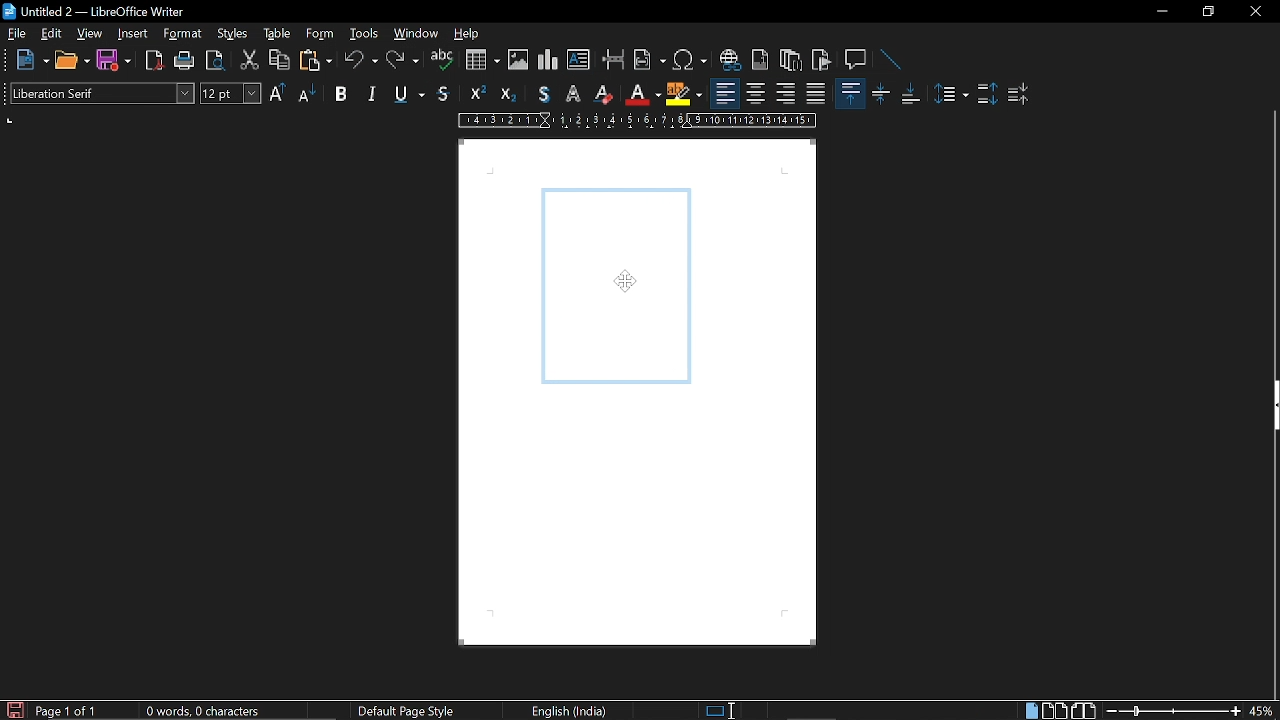 The width and height of the screenshot is (1280, 720). I want to click on edit, so click(53, 34).